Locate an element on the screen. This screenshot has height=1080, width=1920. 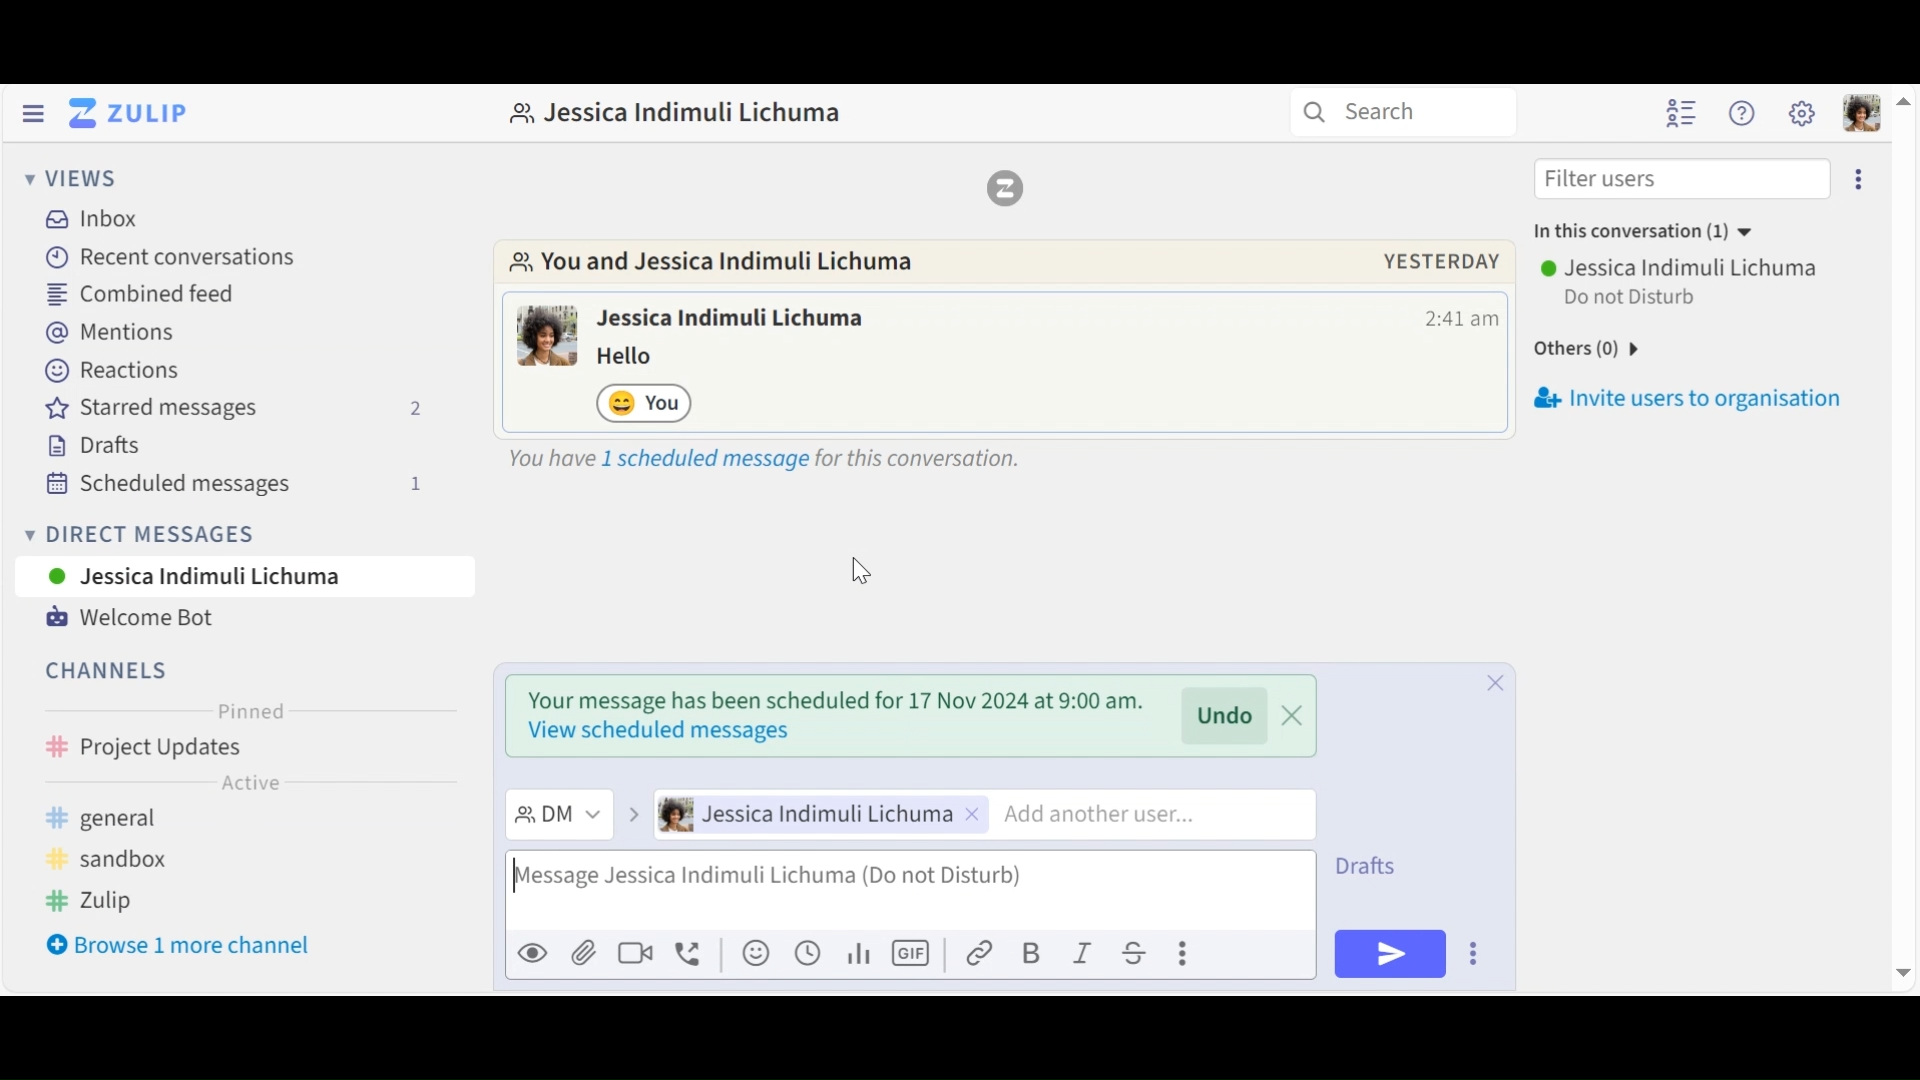
User is located at coordinates (815, 816).